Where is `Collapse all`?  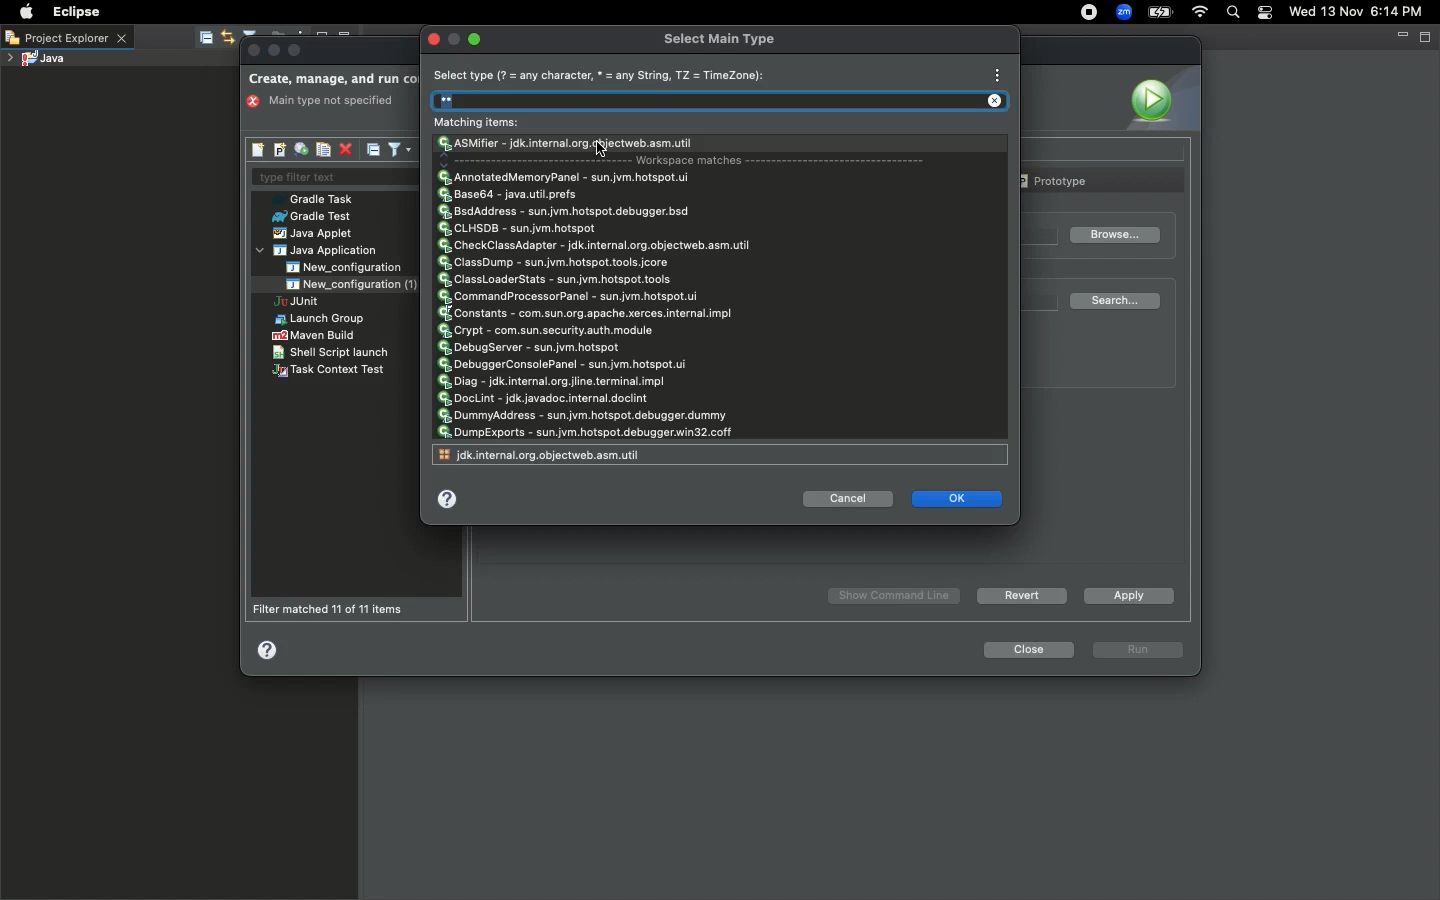
Collapse all is located at coordinates (374, 149).